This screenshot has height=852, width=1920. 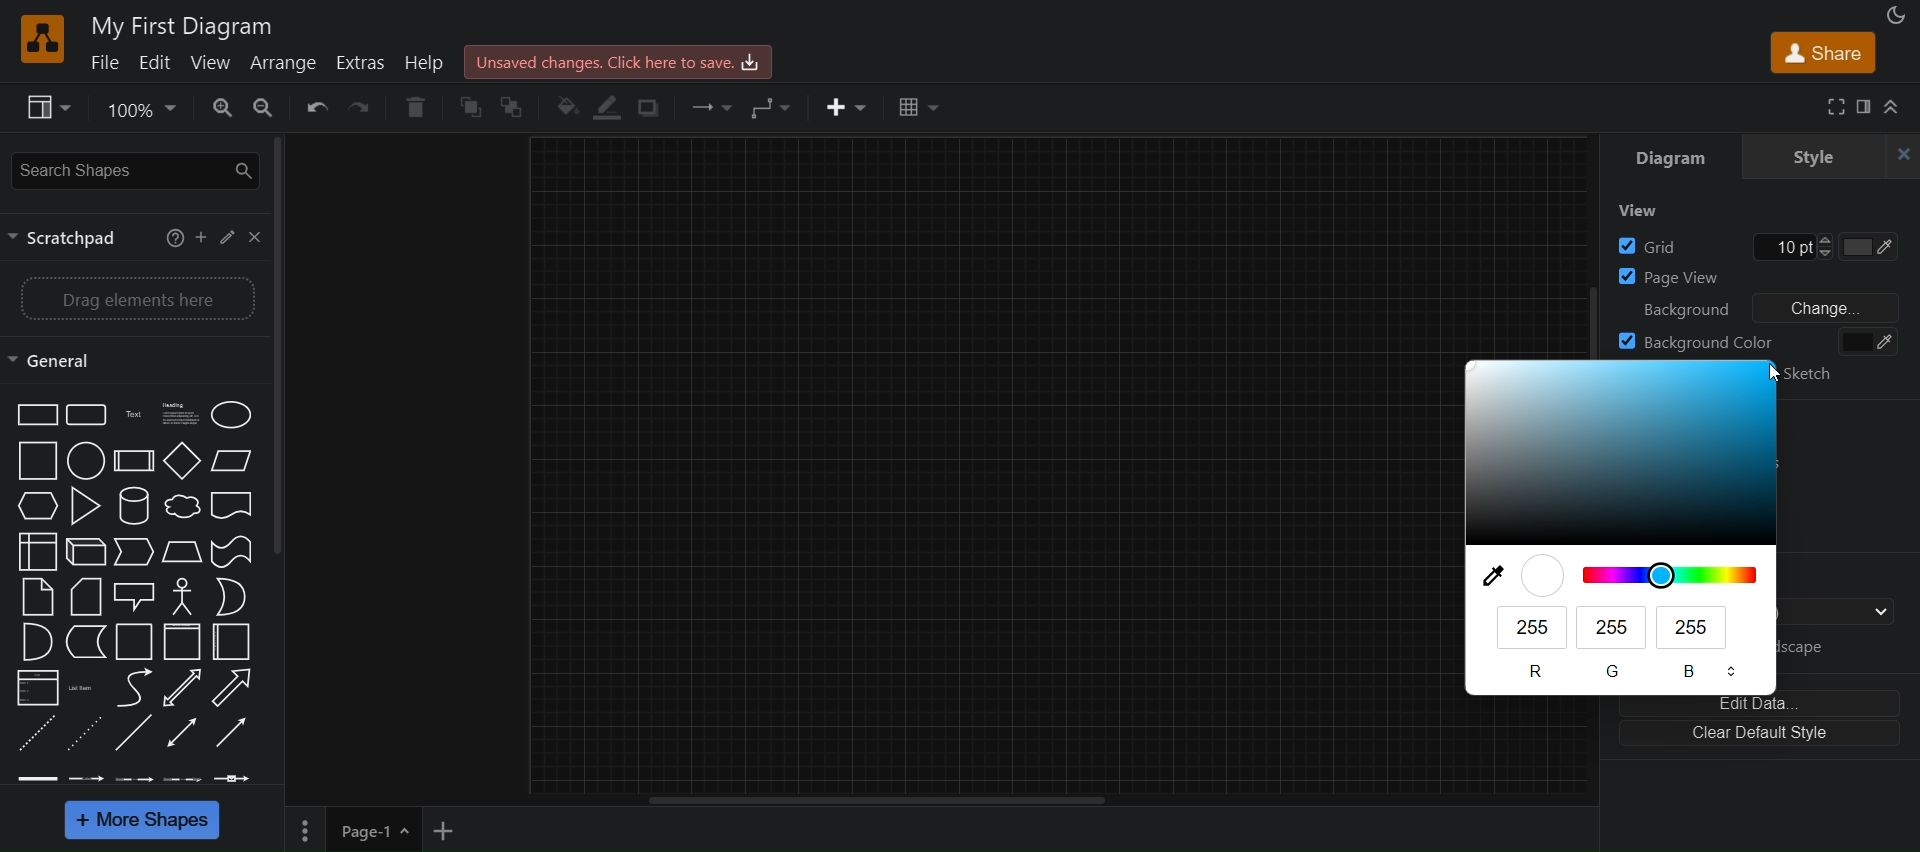 I want to click on blue, so click(x=1620, y=527).